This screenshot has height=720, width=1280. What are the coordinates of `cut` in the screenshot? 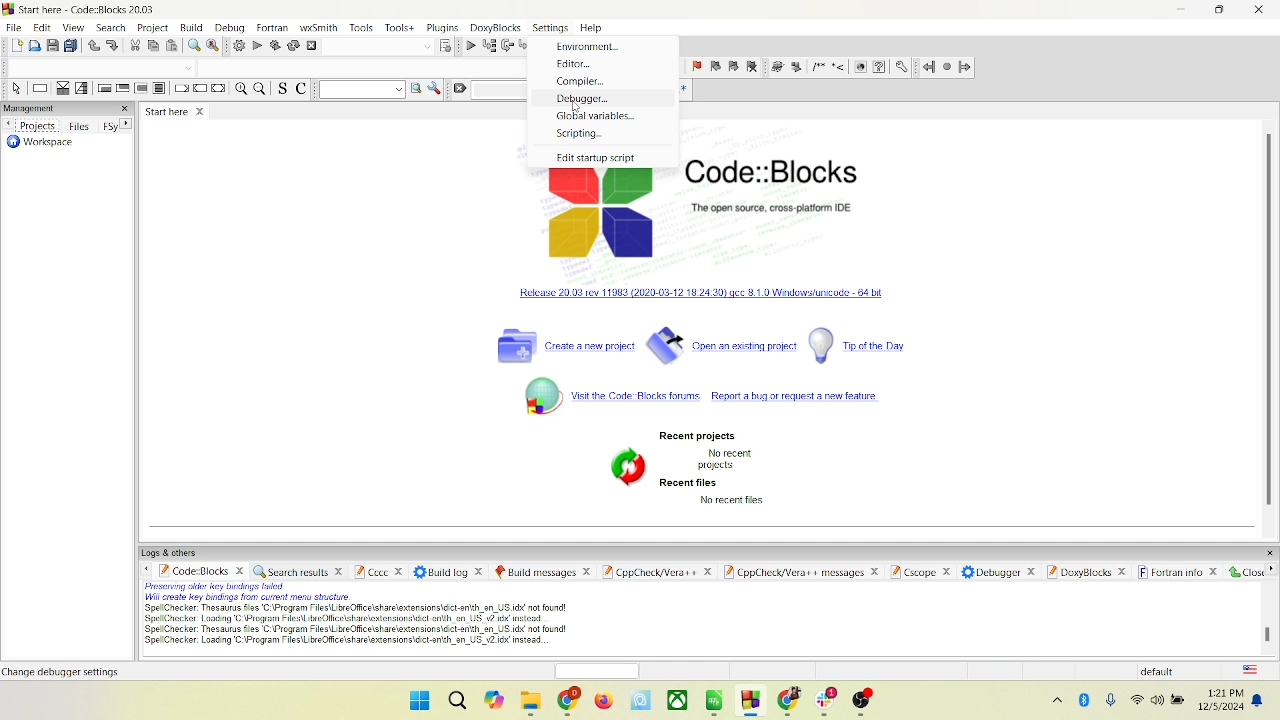 It's located at (135, 45).